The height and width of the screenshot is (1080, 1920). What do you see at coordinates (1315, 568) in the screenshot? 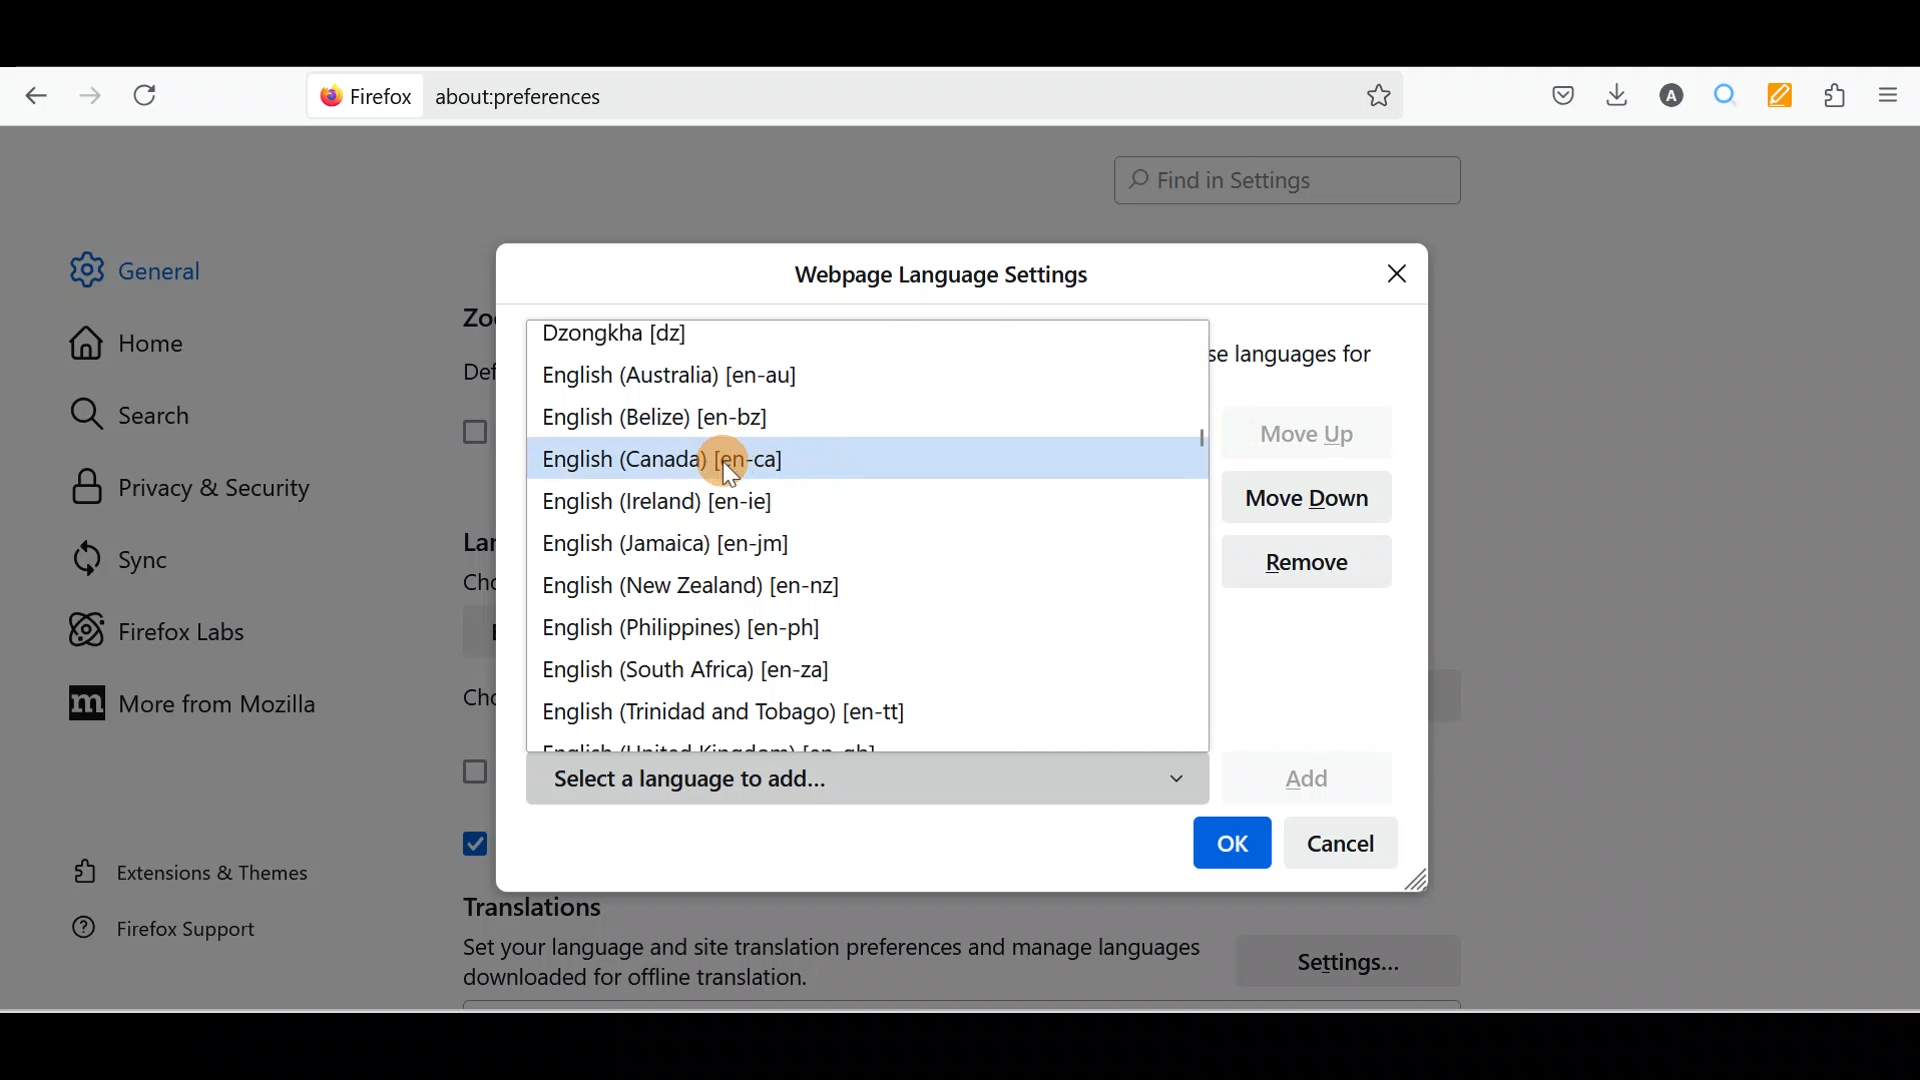
I see `Remove` at bounding box center [1315, 568].